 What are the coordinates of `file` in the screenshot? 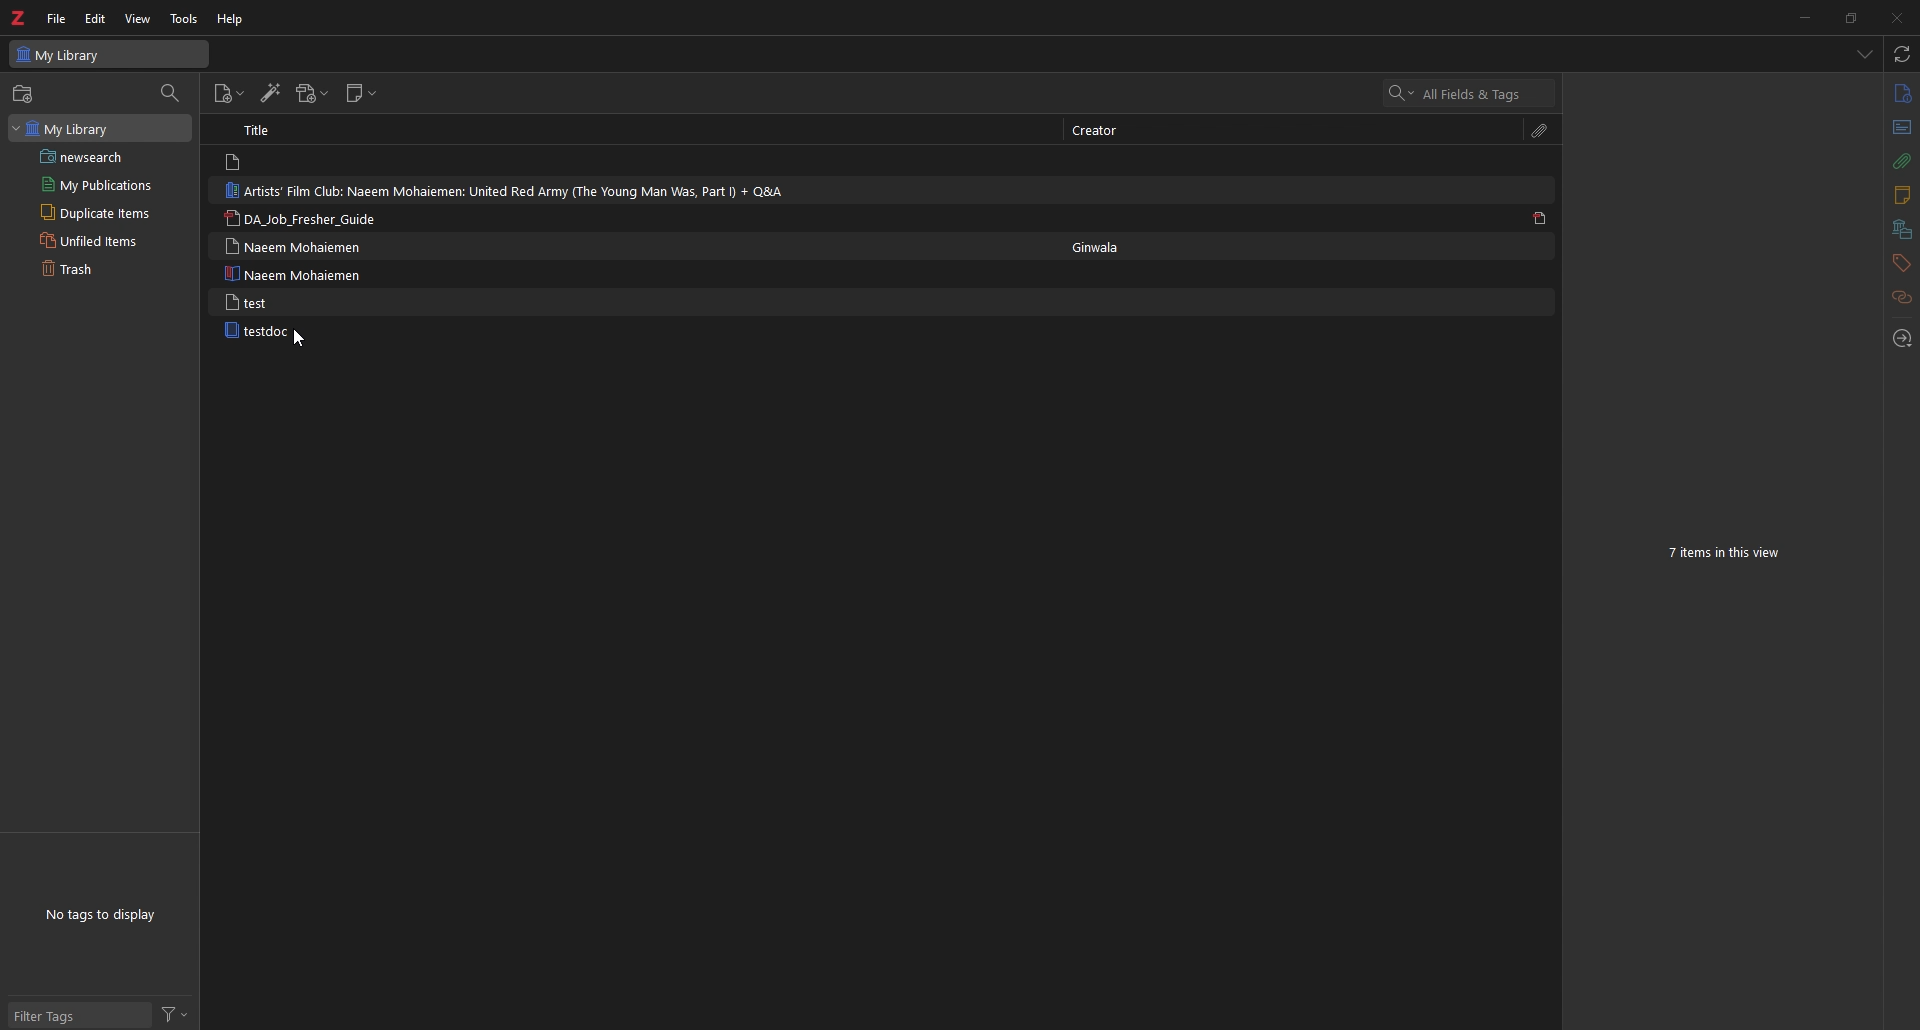 It's located at (56, 19).